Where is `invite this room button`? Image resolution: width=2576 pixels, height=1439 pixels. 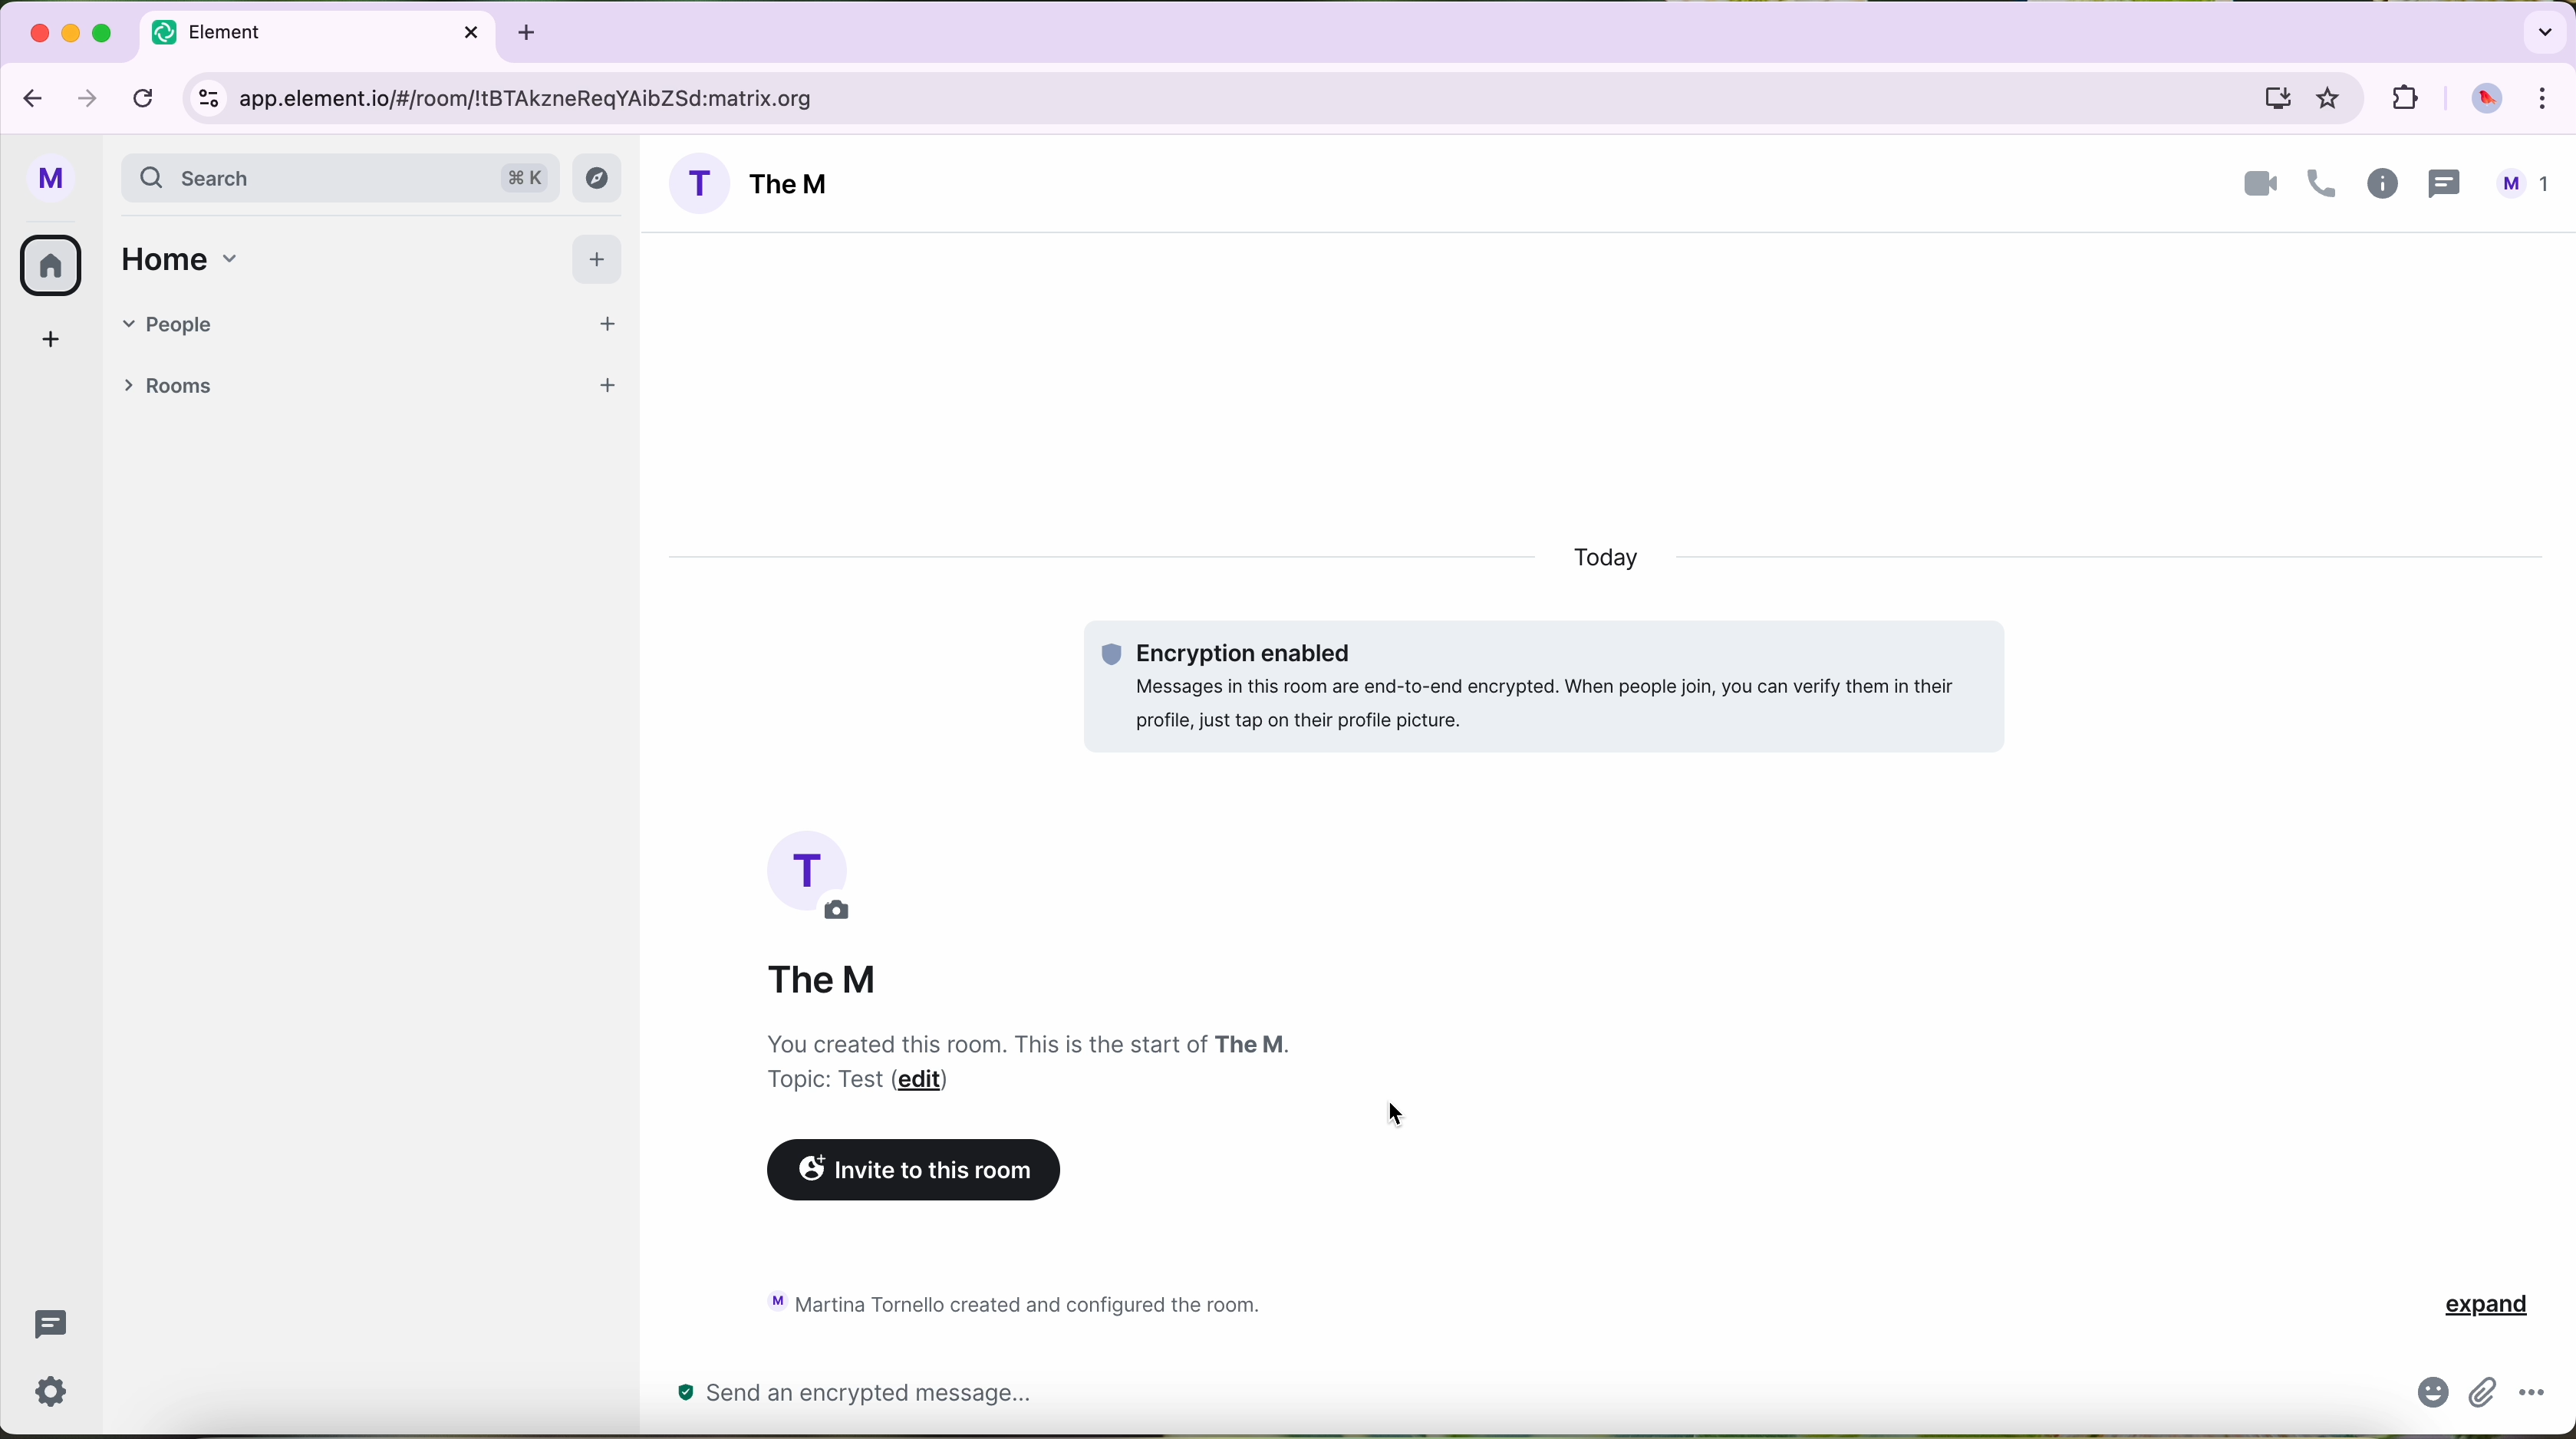
invite this room button is located at coordinates (911, 1169).